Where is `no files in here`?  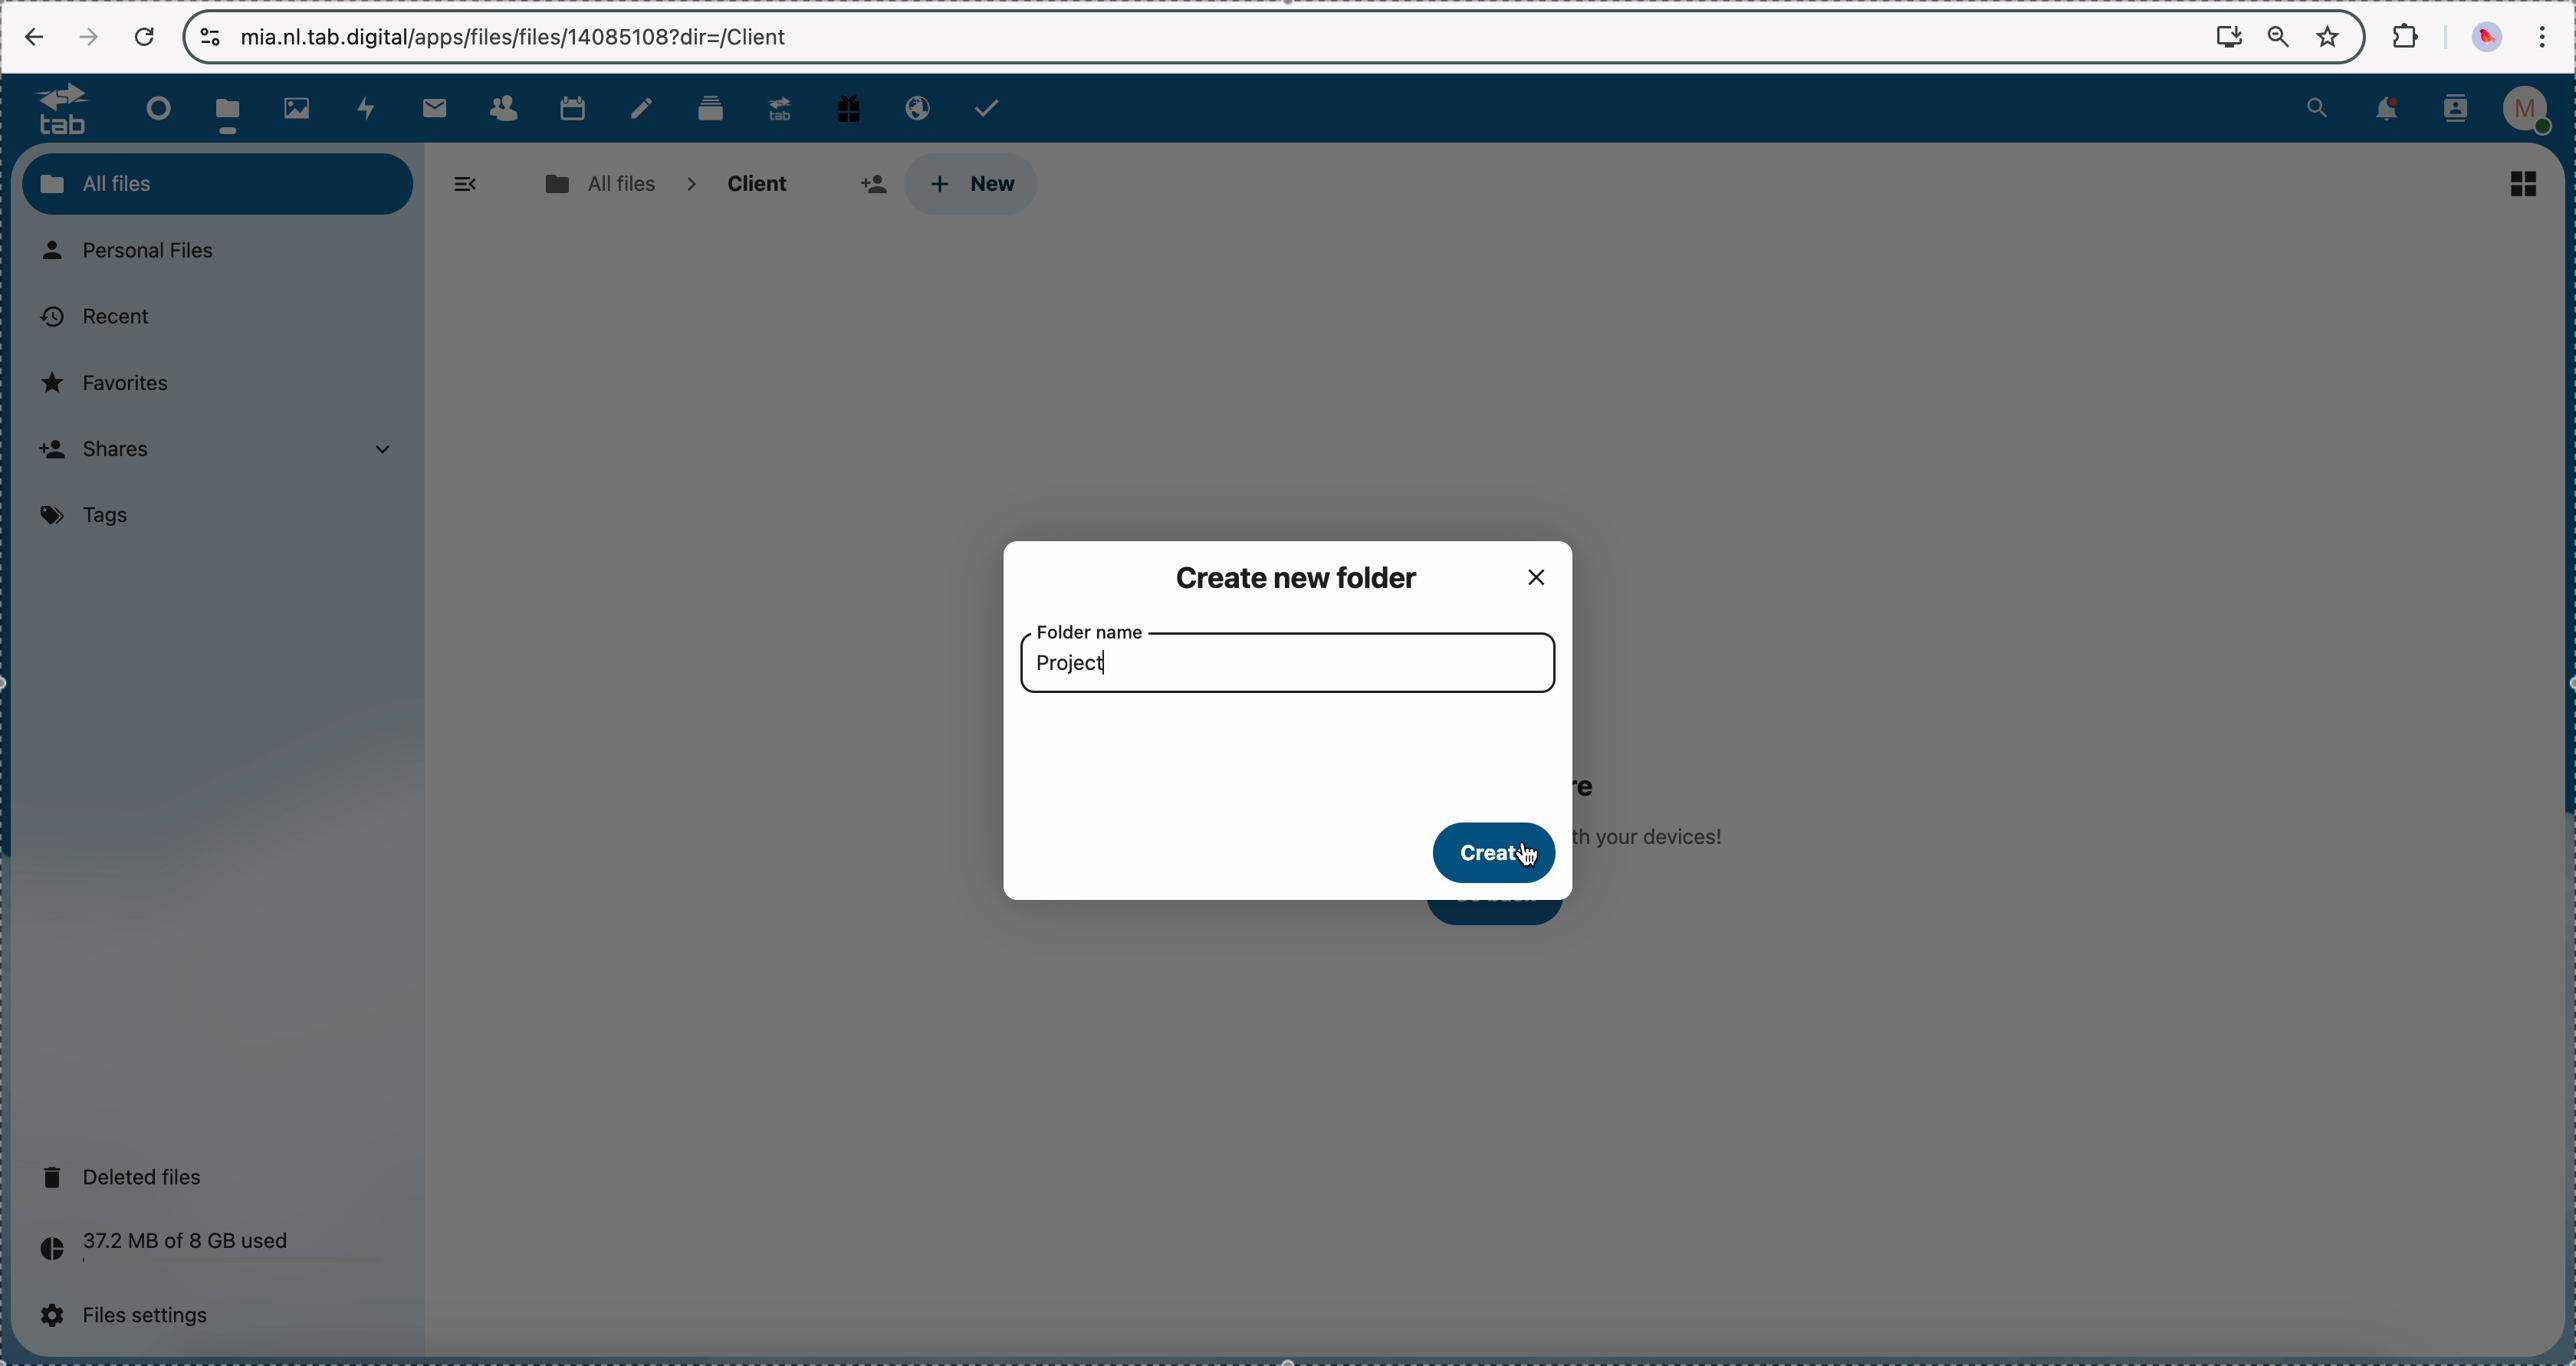
no files in here is located at coordinates (1665, 804).